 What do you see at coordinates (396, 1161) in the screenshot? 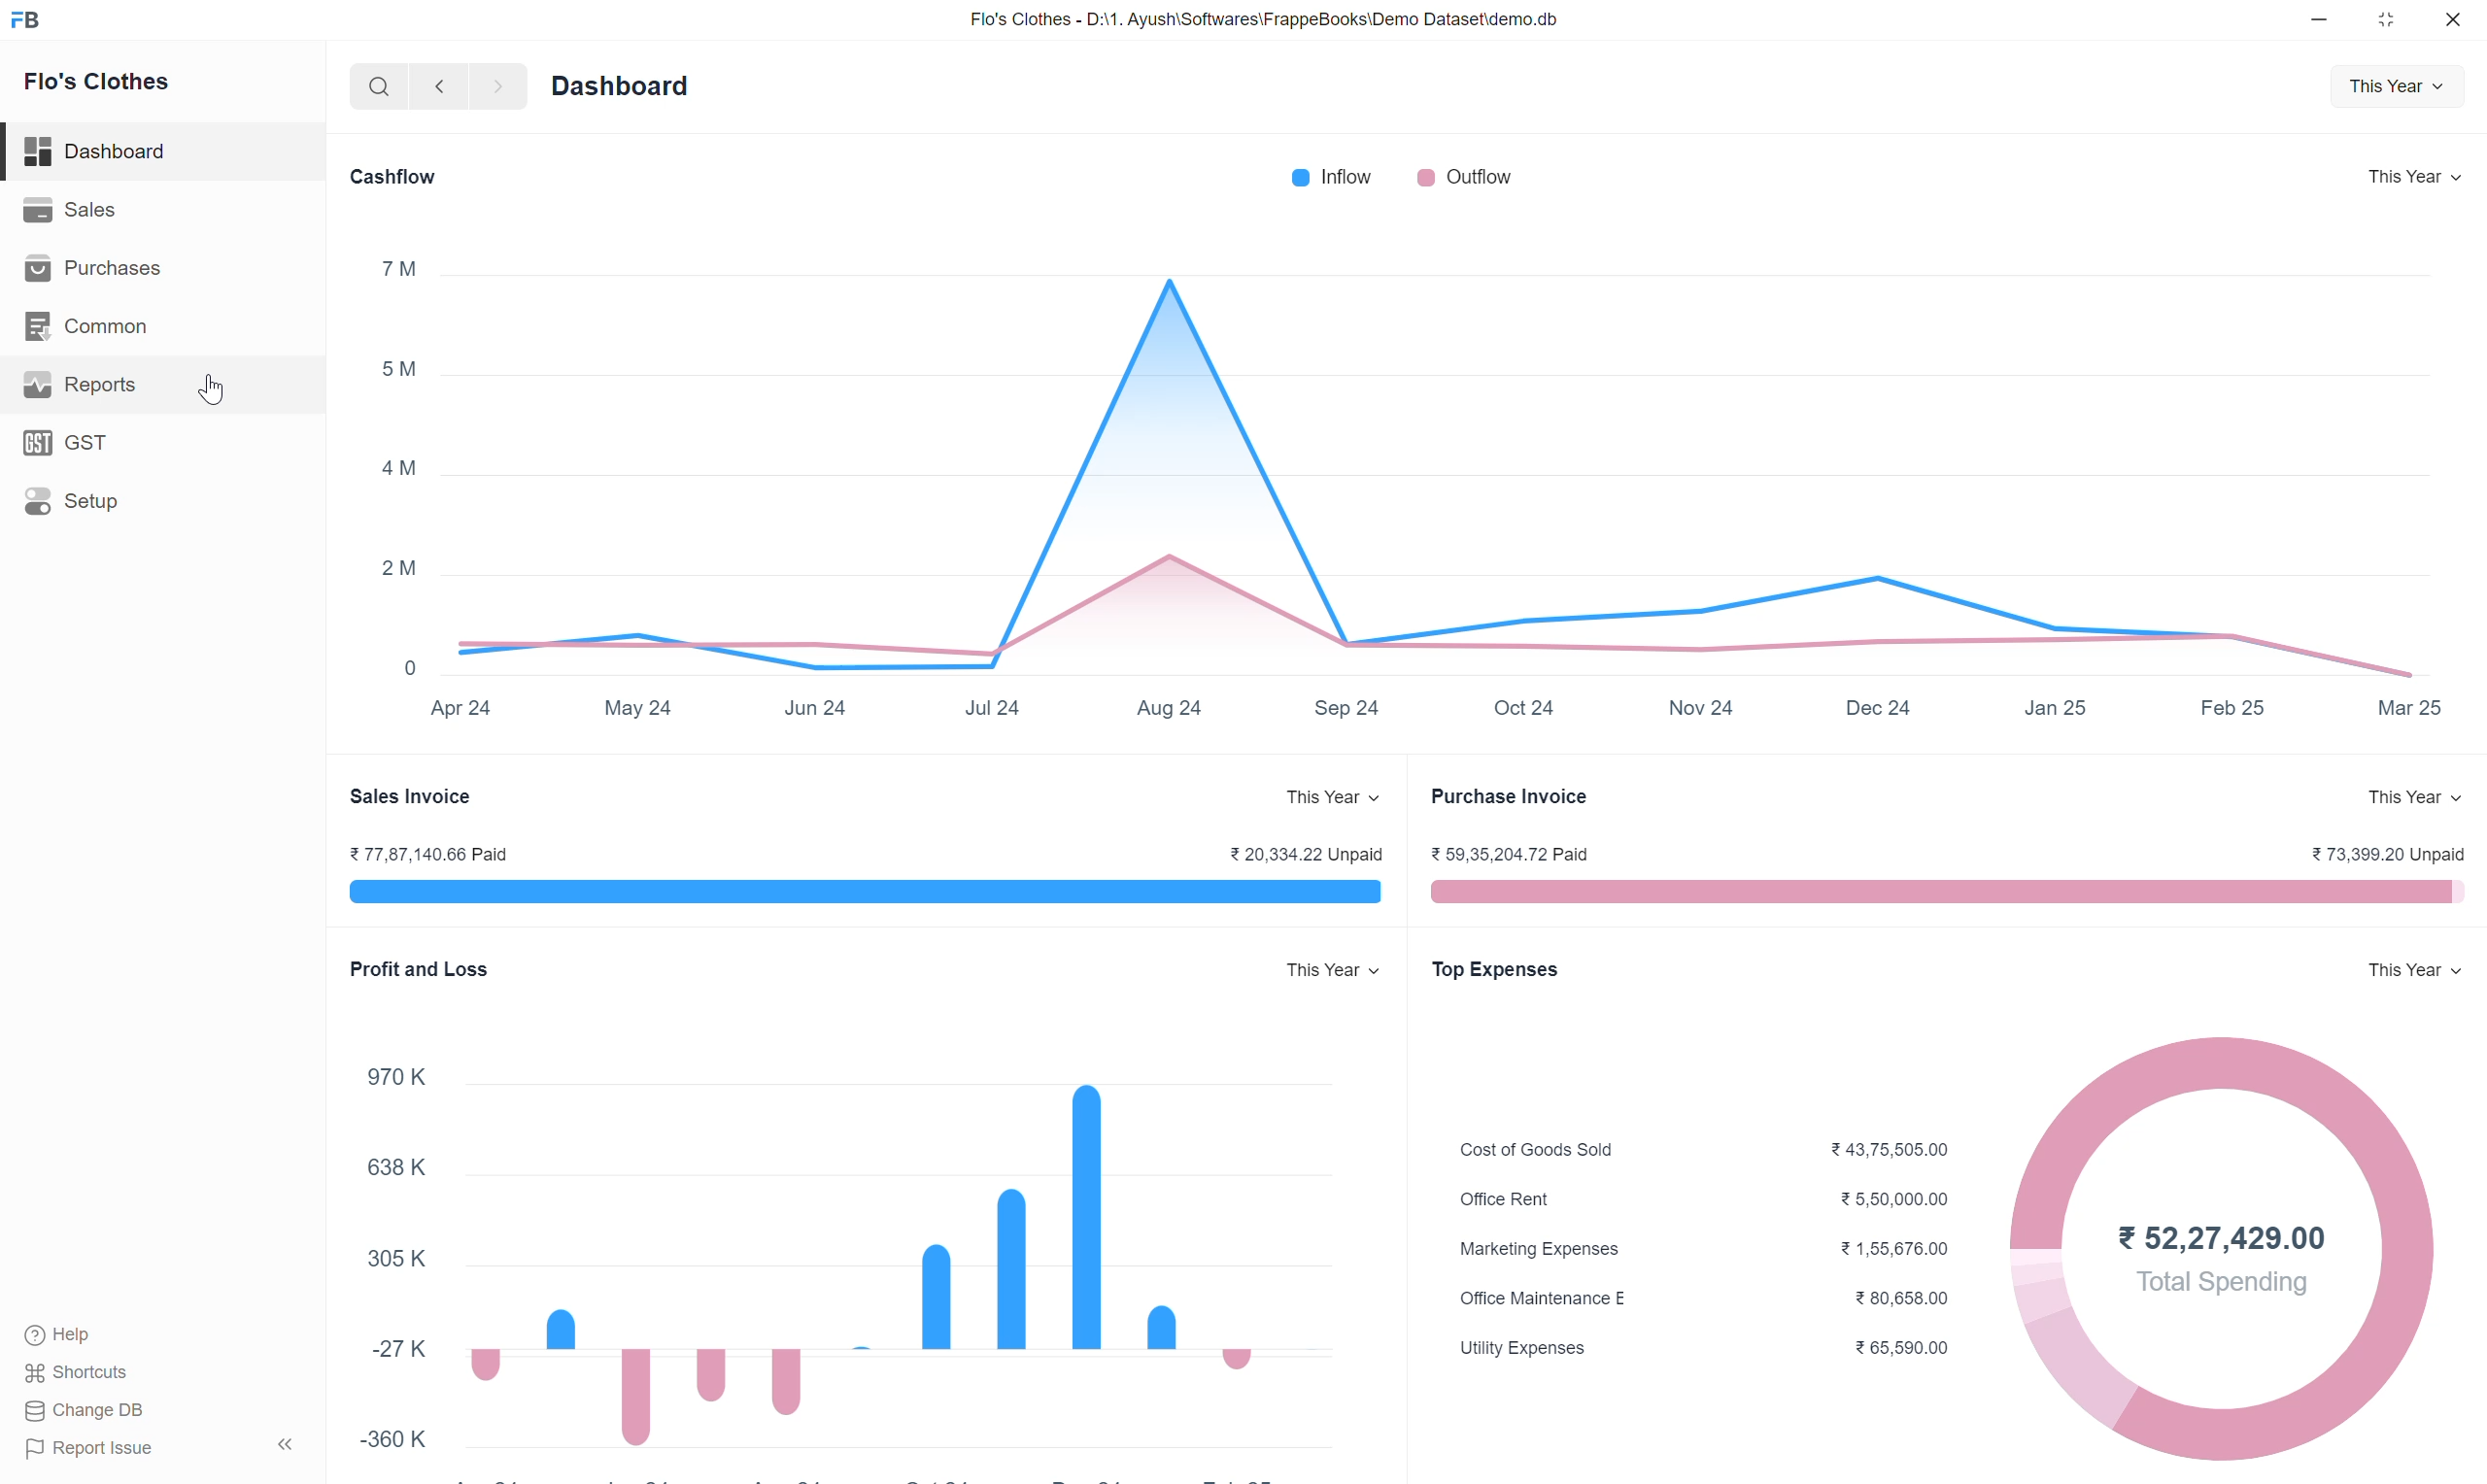
I see `638 K` at bounding box center [396, 1161].